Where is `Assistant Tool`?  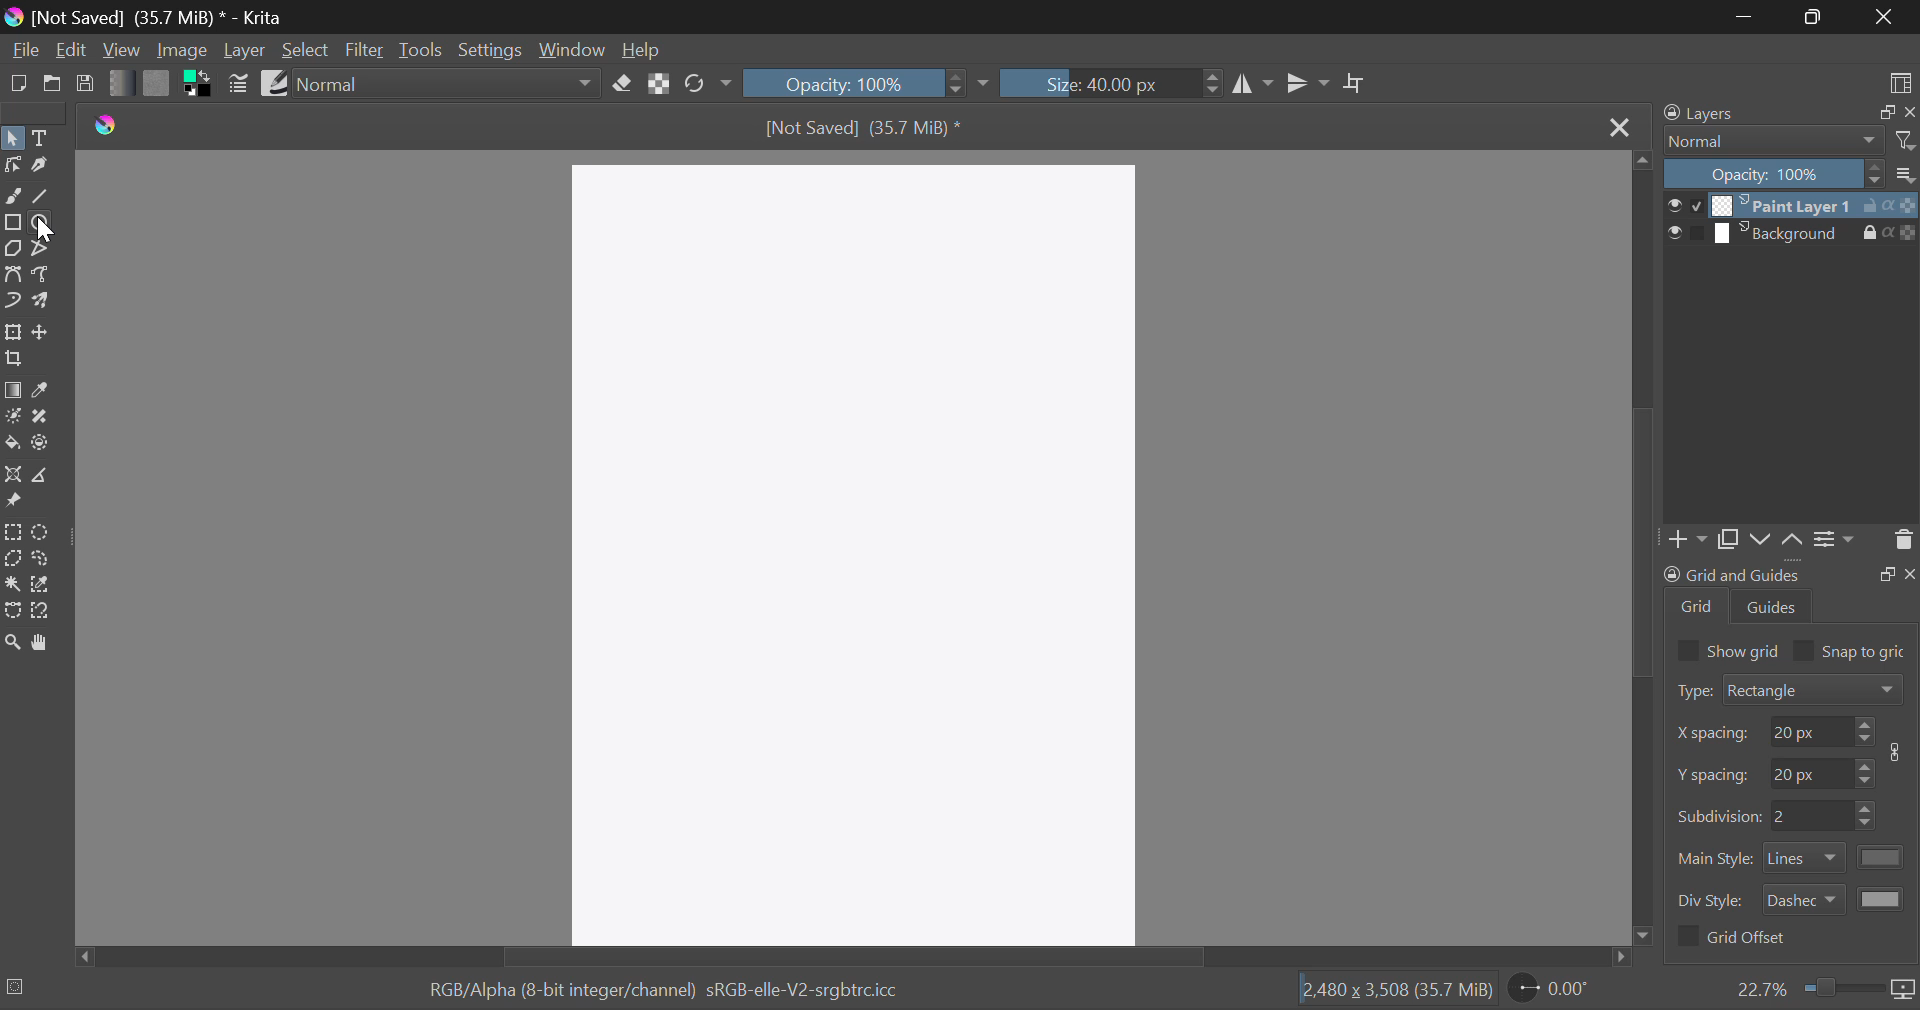
Assistant Tool is located at coordinates (13, 475).